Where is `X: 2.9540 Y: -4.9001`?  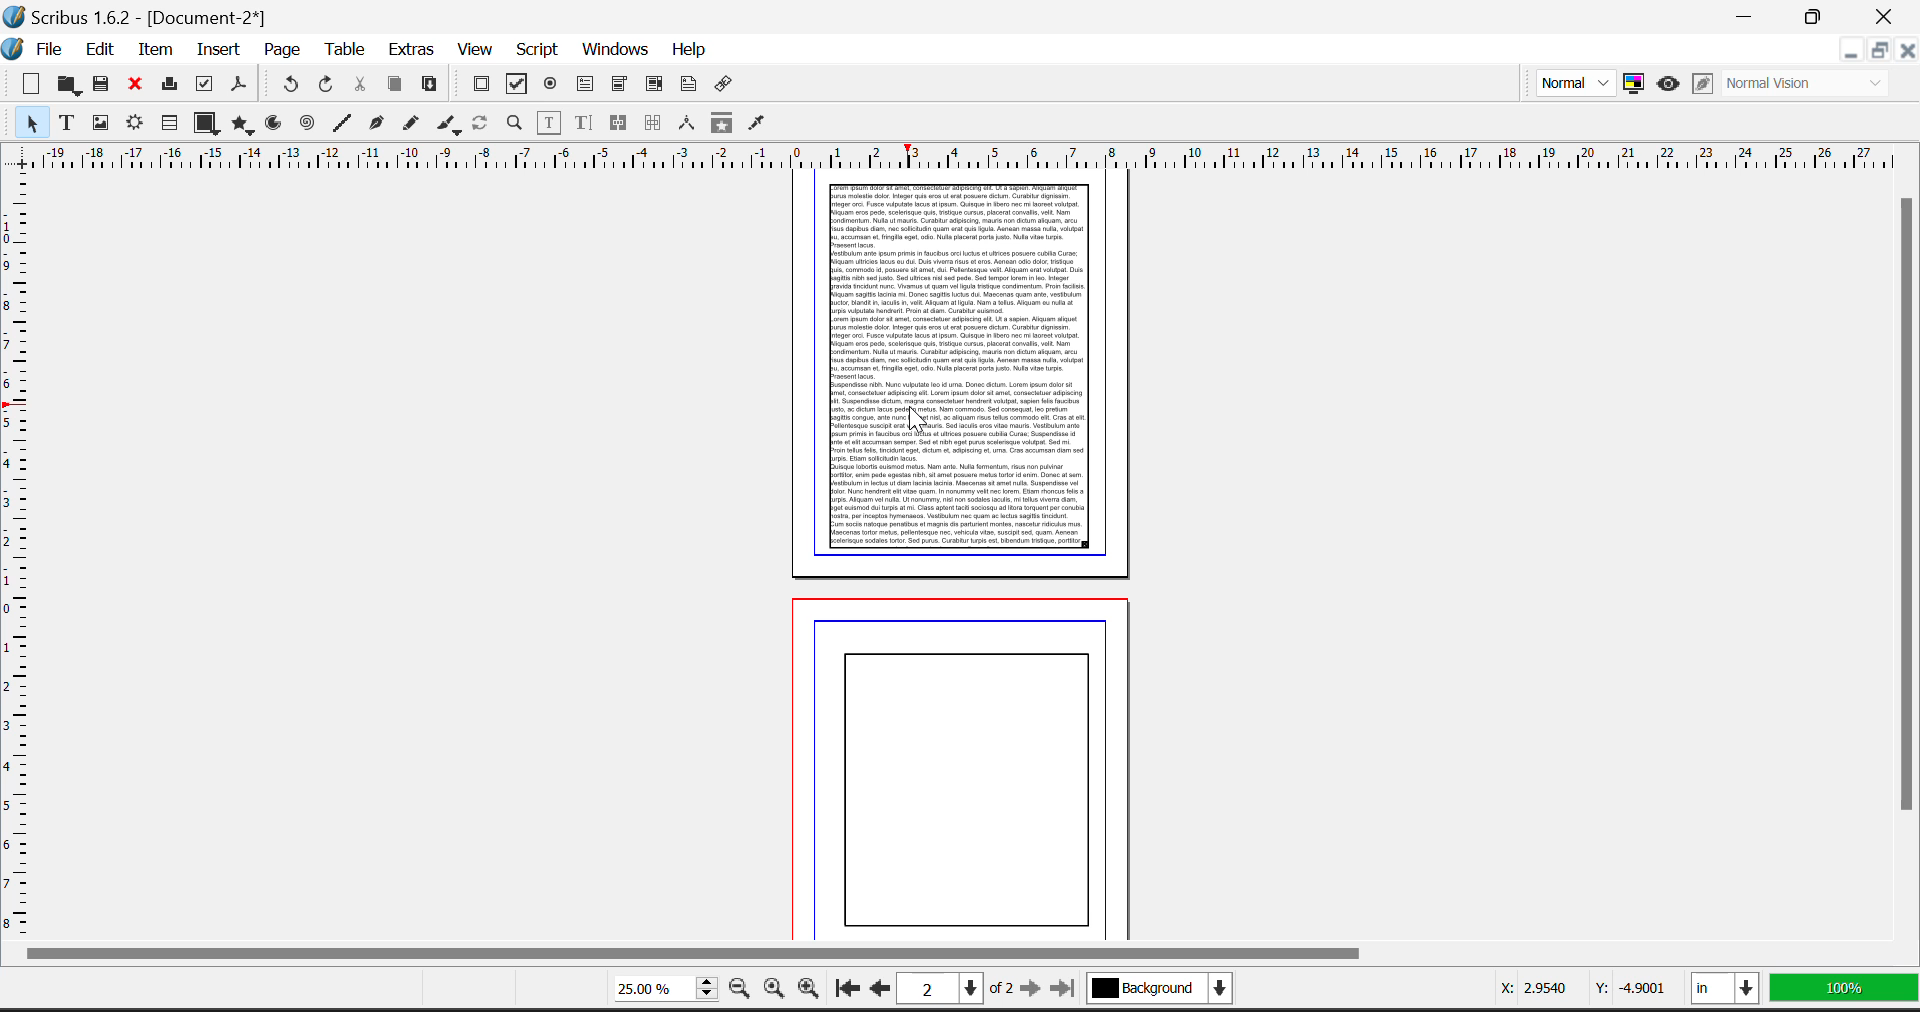
X: 2.9540 Y: -4.9001 is located at coordinates (1571, 988).